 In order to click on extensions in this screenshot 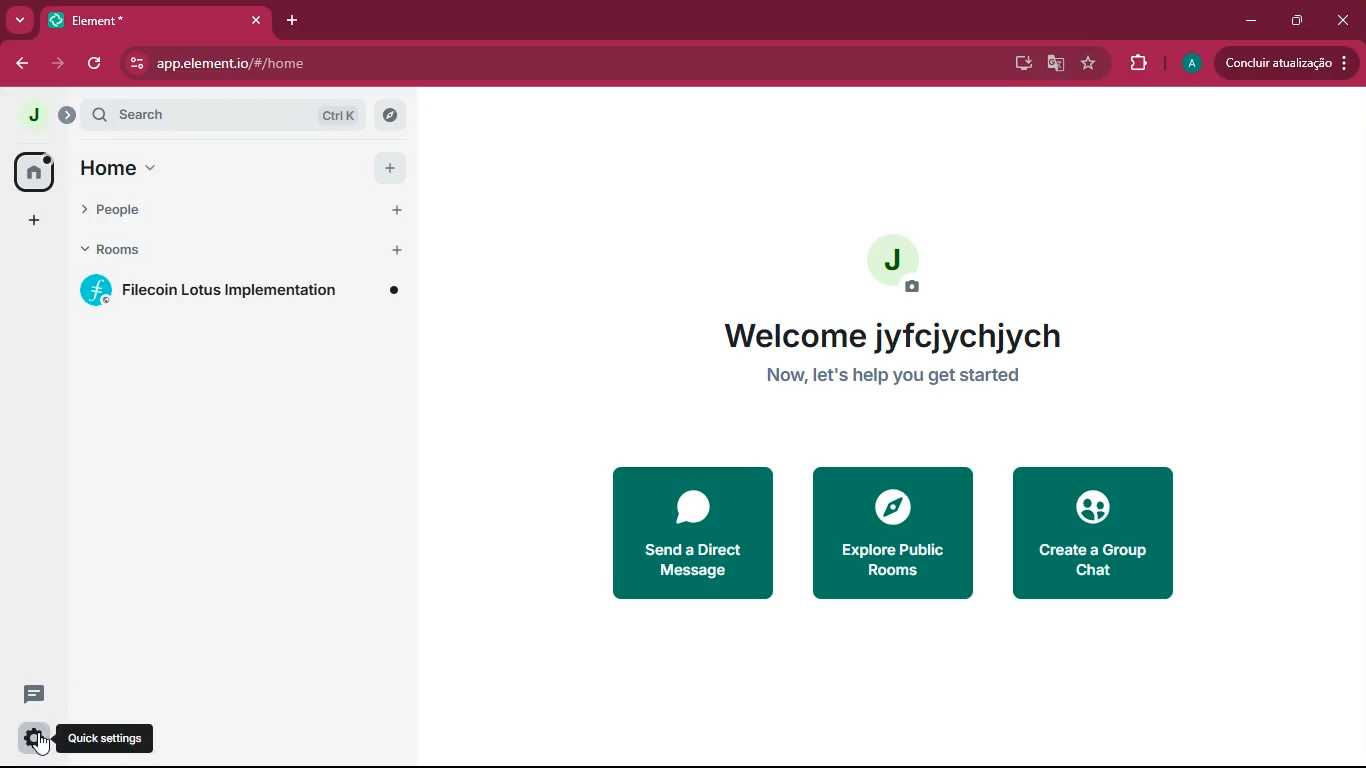, I will do `click(1135, 64)`.